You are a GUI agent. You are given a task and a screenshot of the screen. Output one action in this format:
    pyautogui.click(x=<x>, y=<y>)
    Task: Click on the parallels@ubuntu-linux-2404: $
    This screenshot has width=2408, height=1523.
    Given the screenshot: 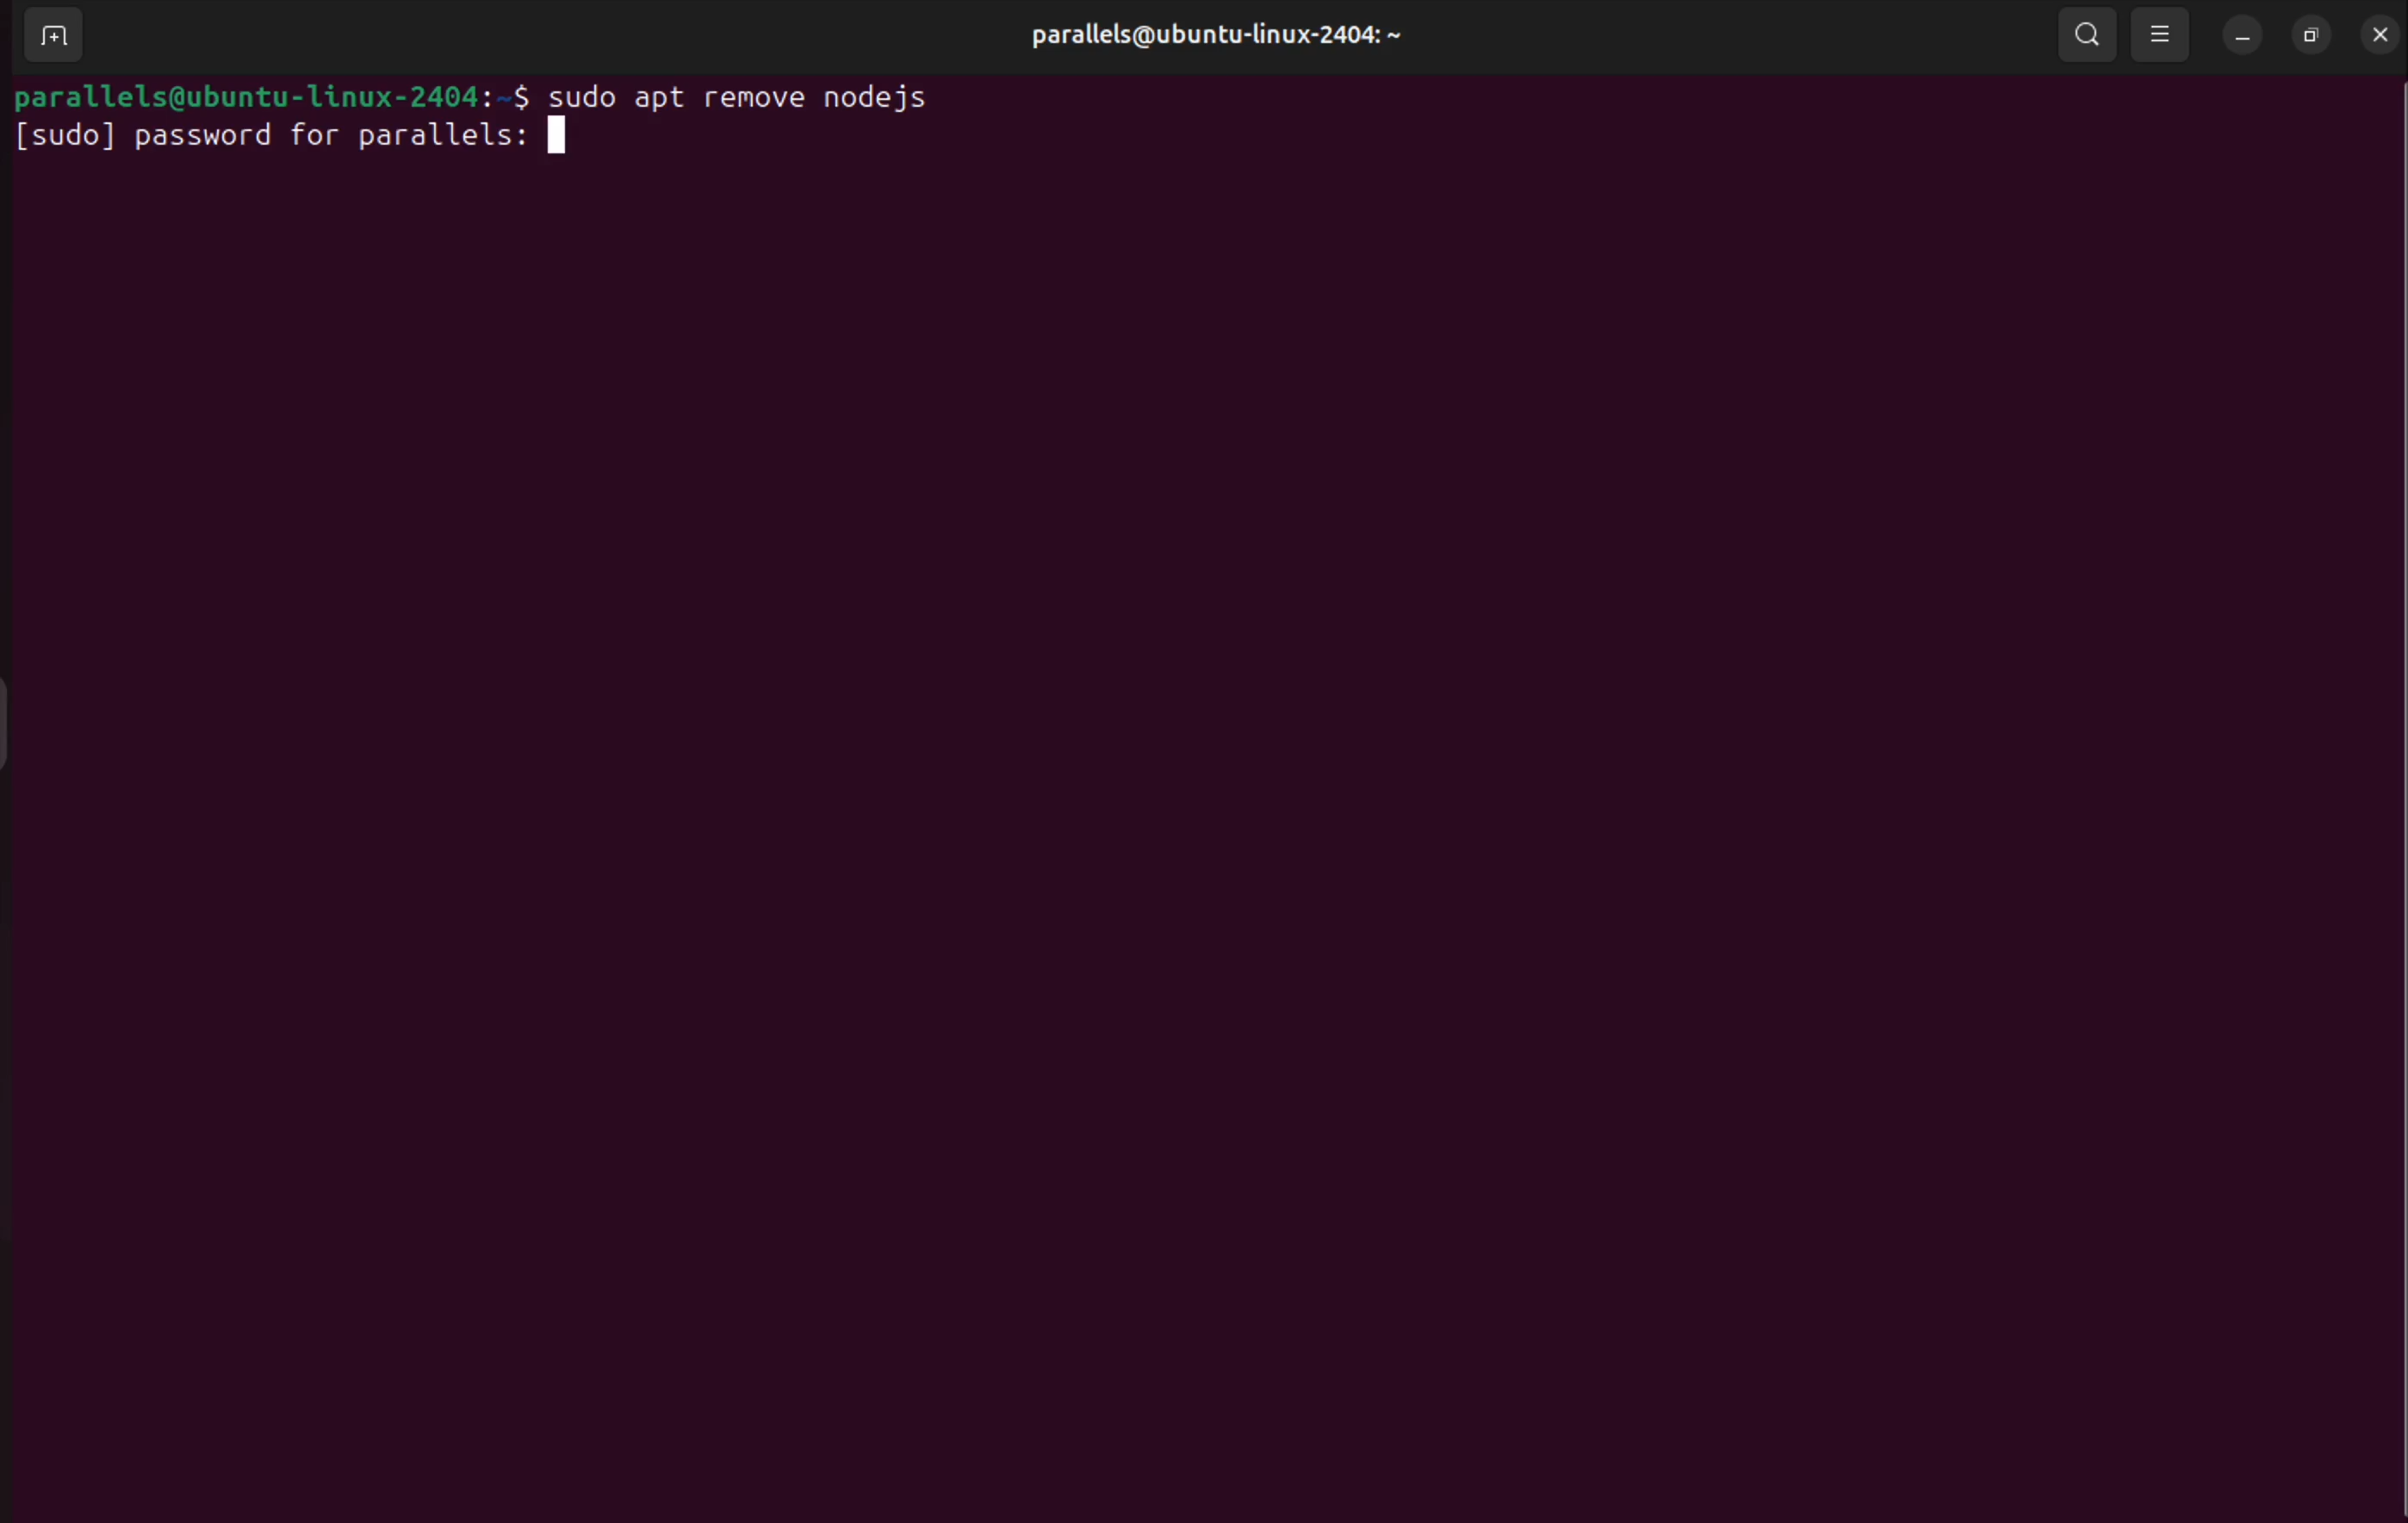 What is the action you would take?
    pyautogui.click(x=268, y=95)
    